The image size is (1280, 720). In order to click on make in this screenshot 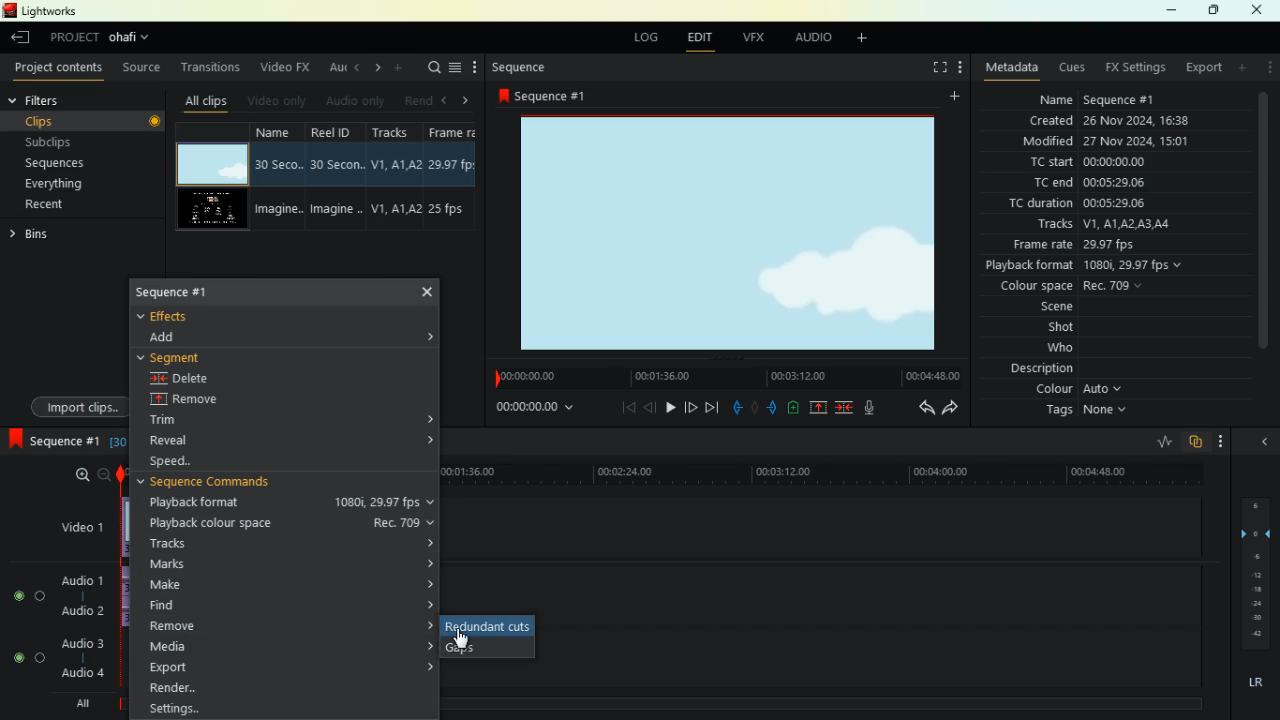, I will do `click(290, 586)`.